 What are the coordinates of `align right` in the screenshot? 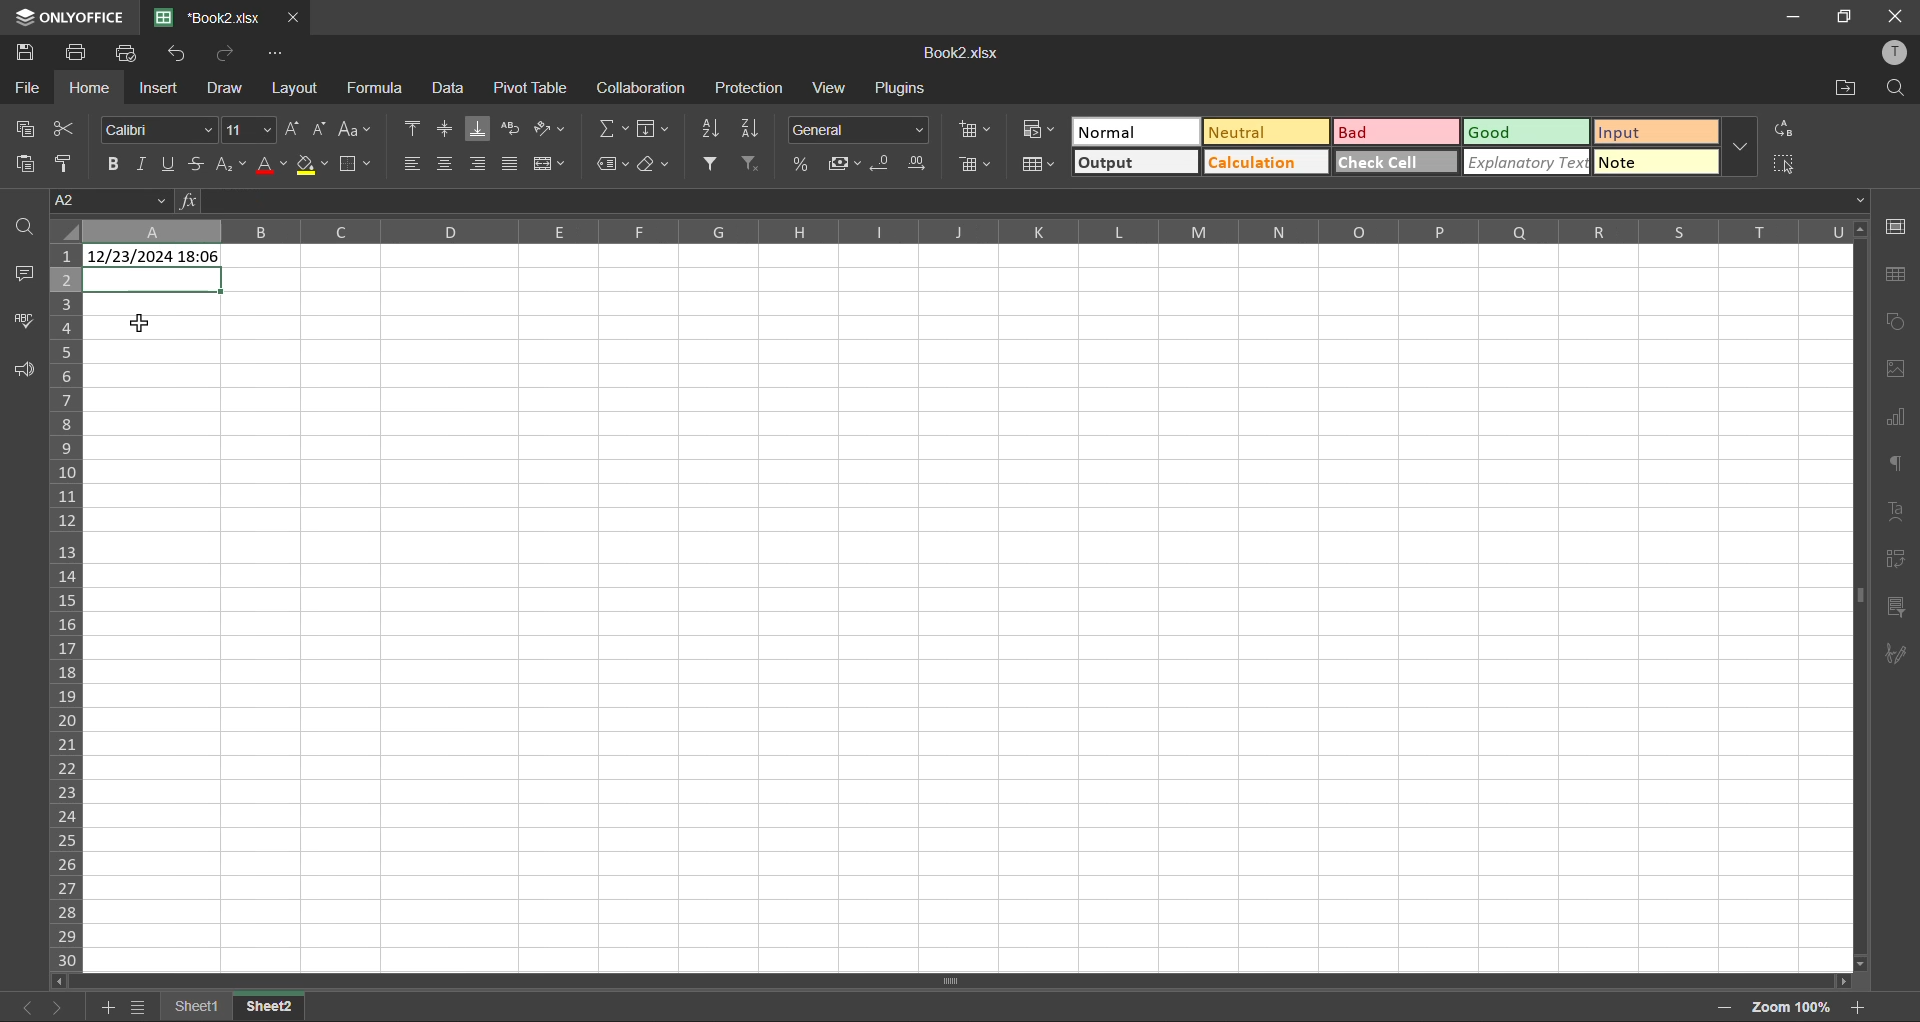 It's located at (478, 163).